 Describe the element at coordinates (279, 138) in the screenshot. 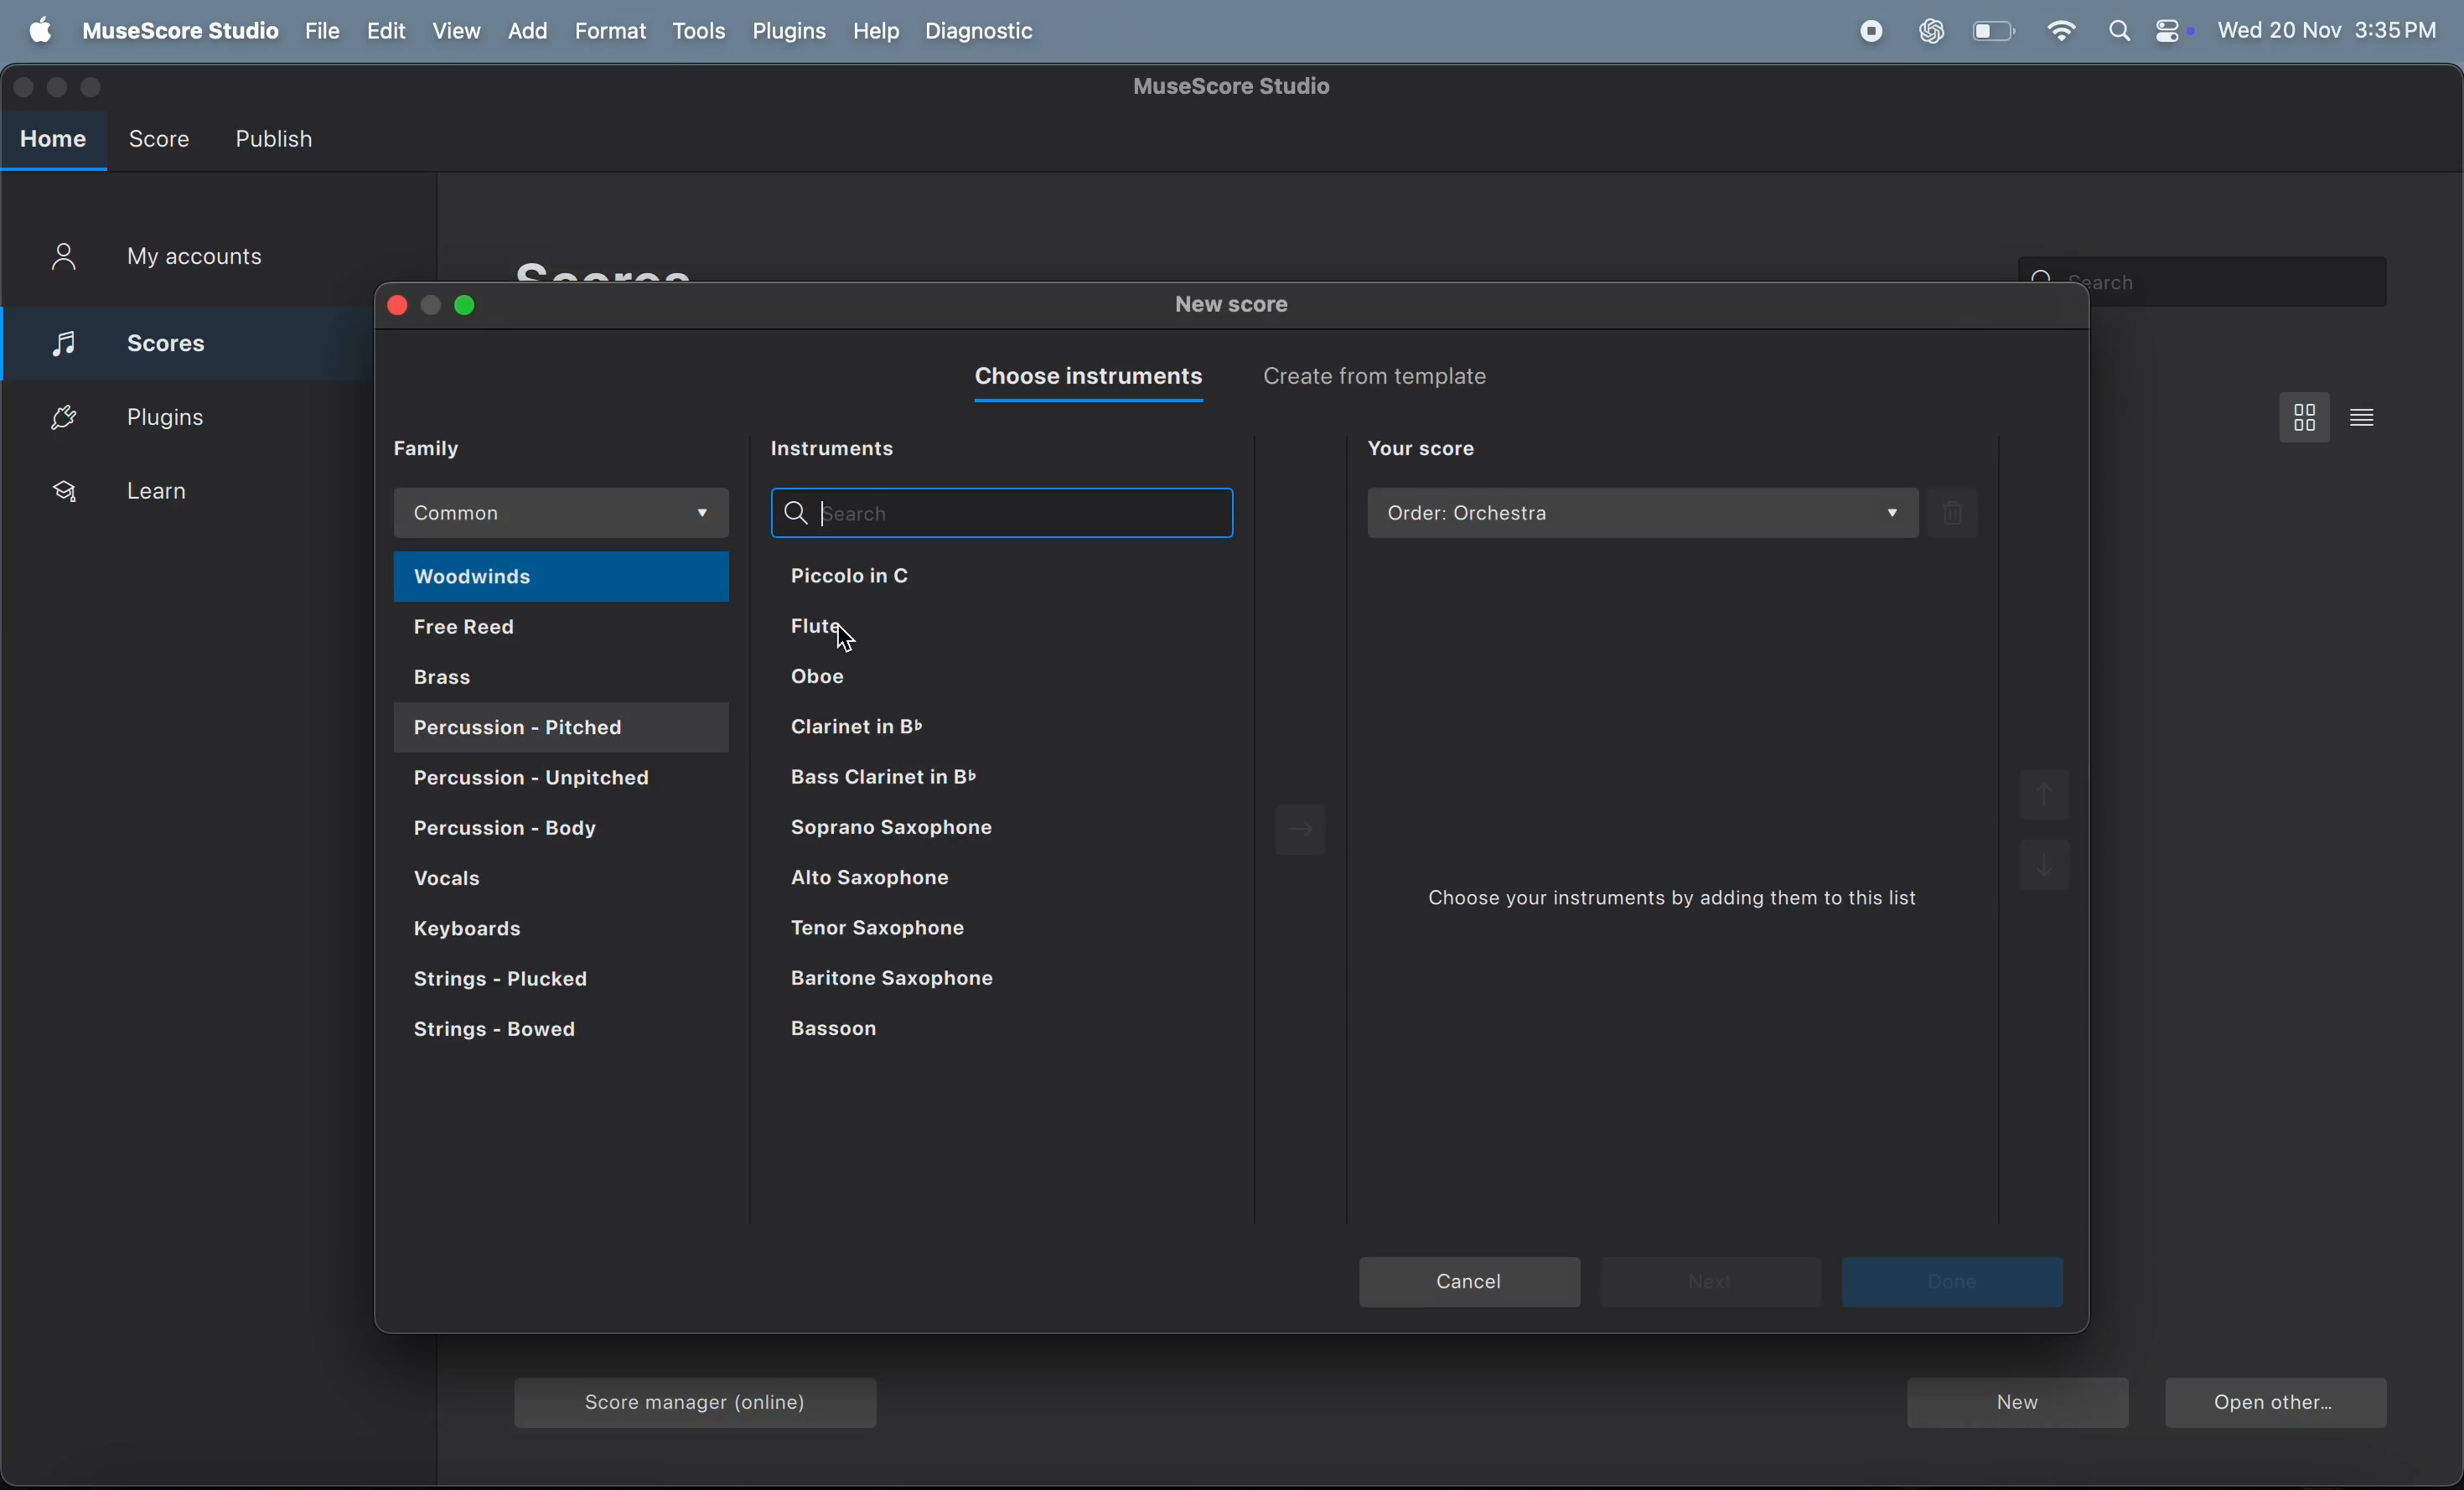

I see `publish` at that location.